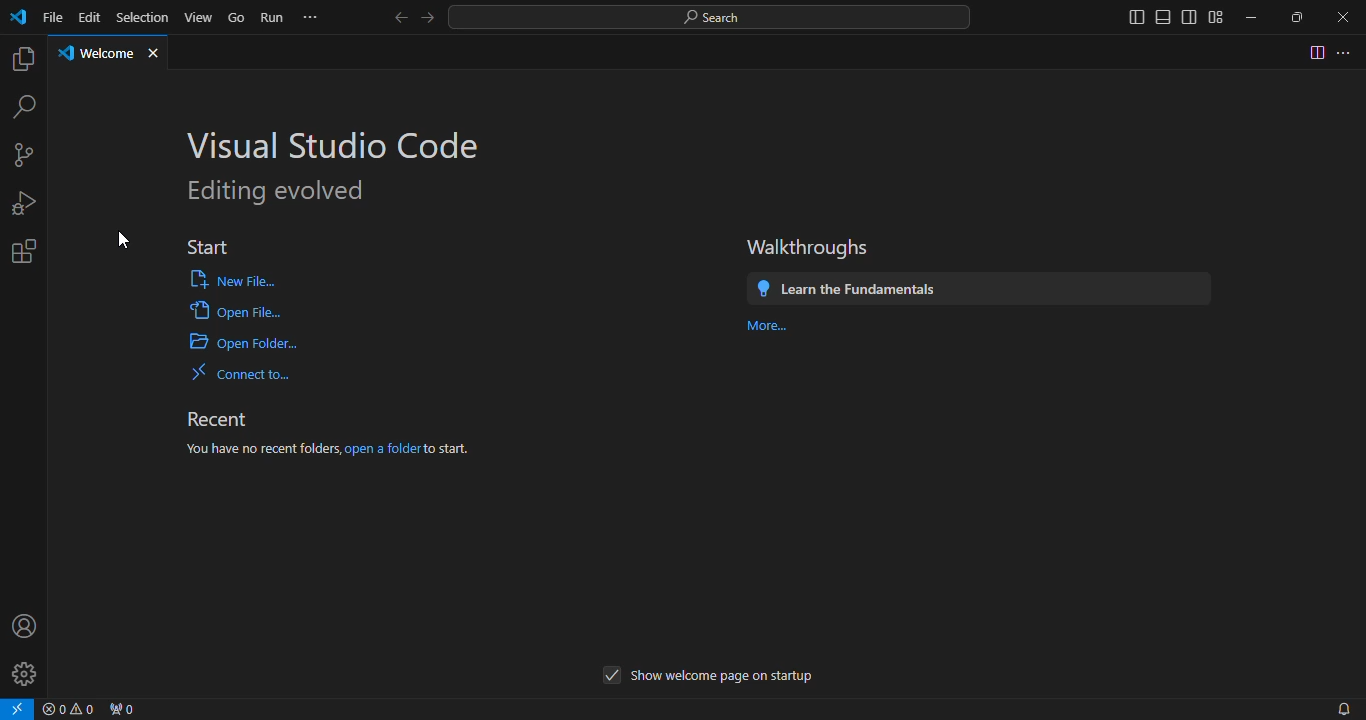 The width and height of the screenshot is (1366, 720). What do you see at coordinates (18, 19) in the screenshot?
I see `logo` at bounding box center [18, 19].